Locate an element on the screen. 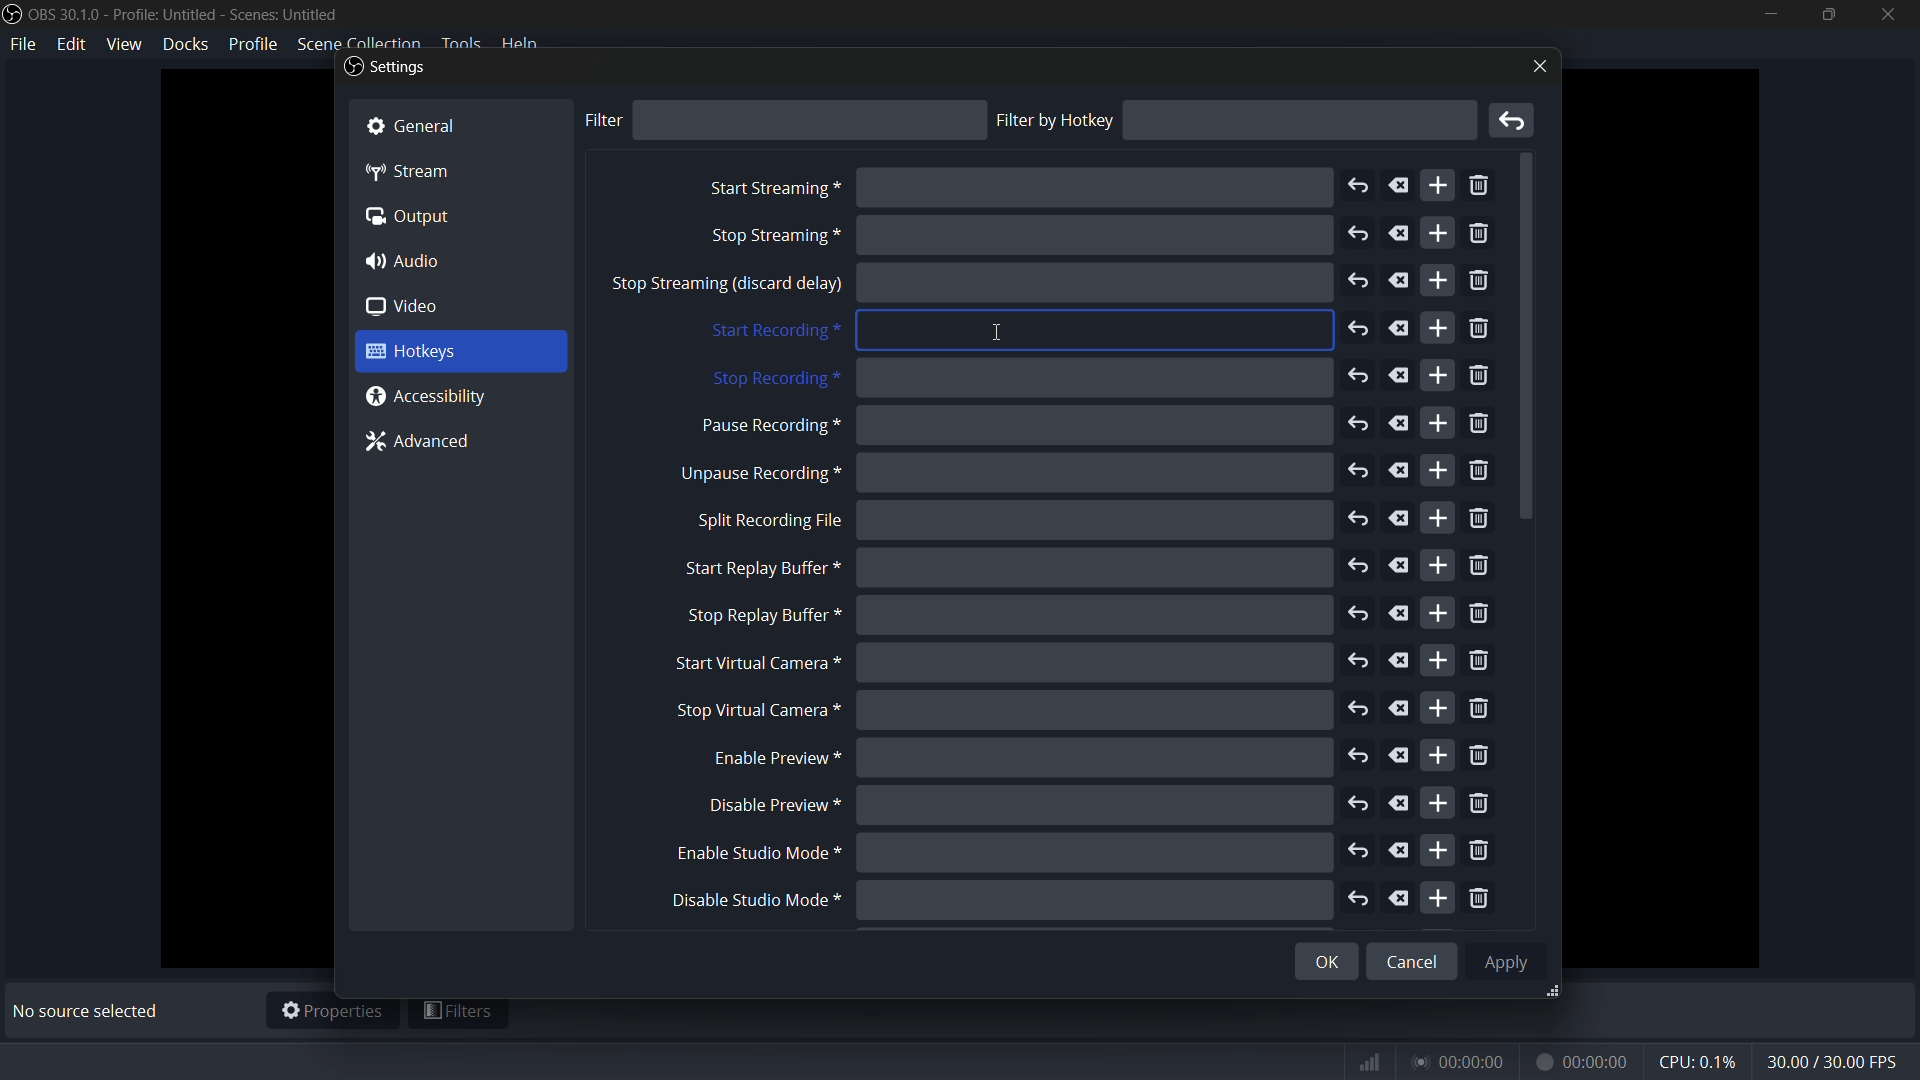 The height and width of the screenshot is (1080, 1920). delete is located at coordinates (1401, 519).